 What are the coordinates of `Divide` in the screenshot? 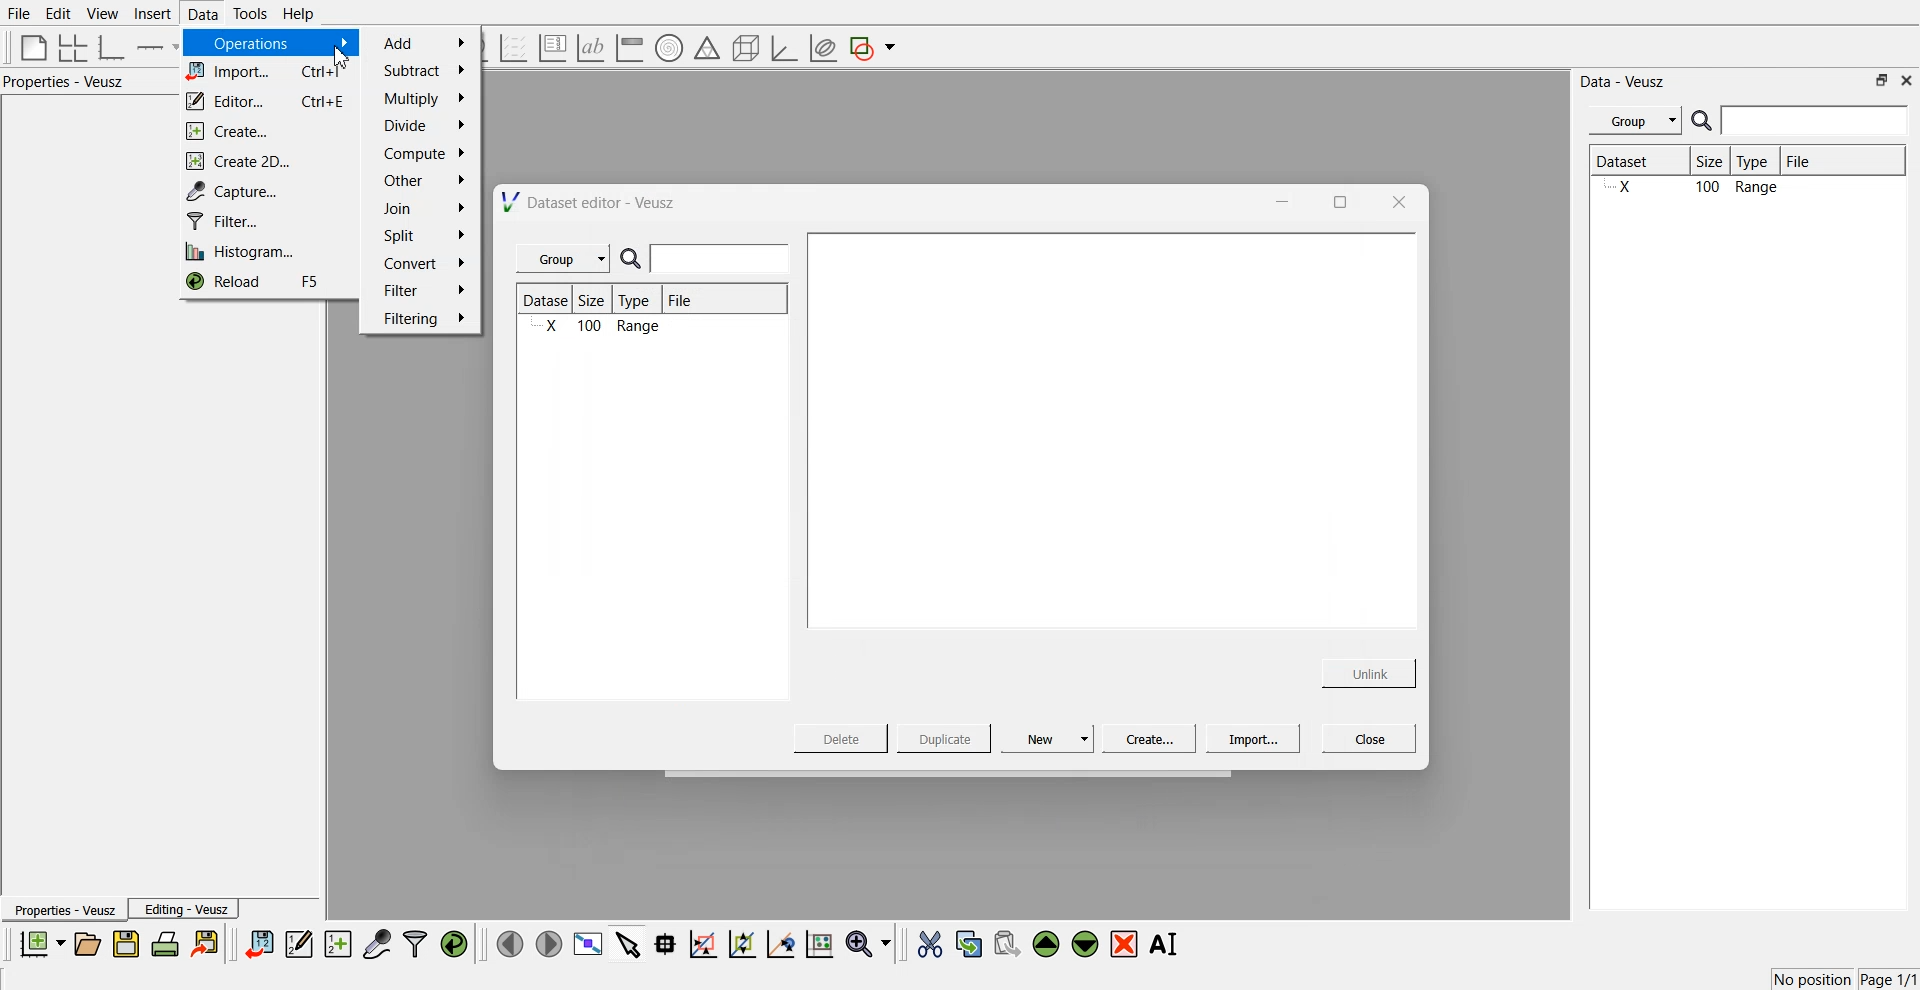 It's located at (423, 126).